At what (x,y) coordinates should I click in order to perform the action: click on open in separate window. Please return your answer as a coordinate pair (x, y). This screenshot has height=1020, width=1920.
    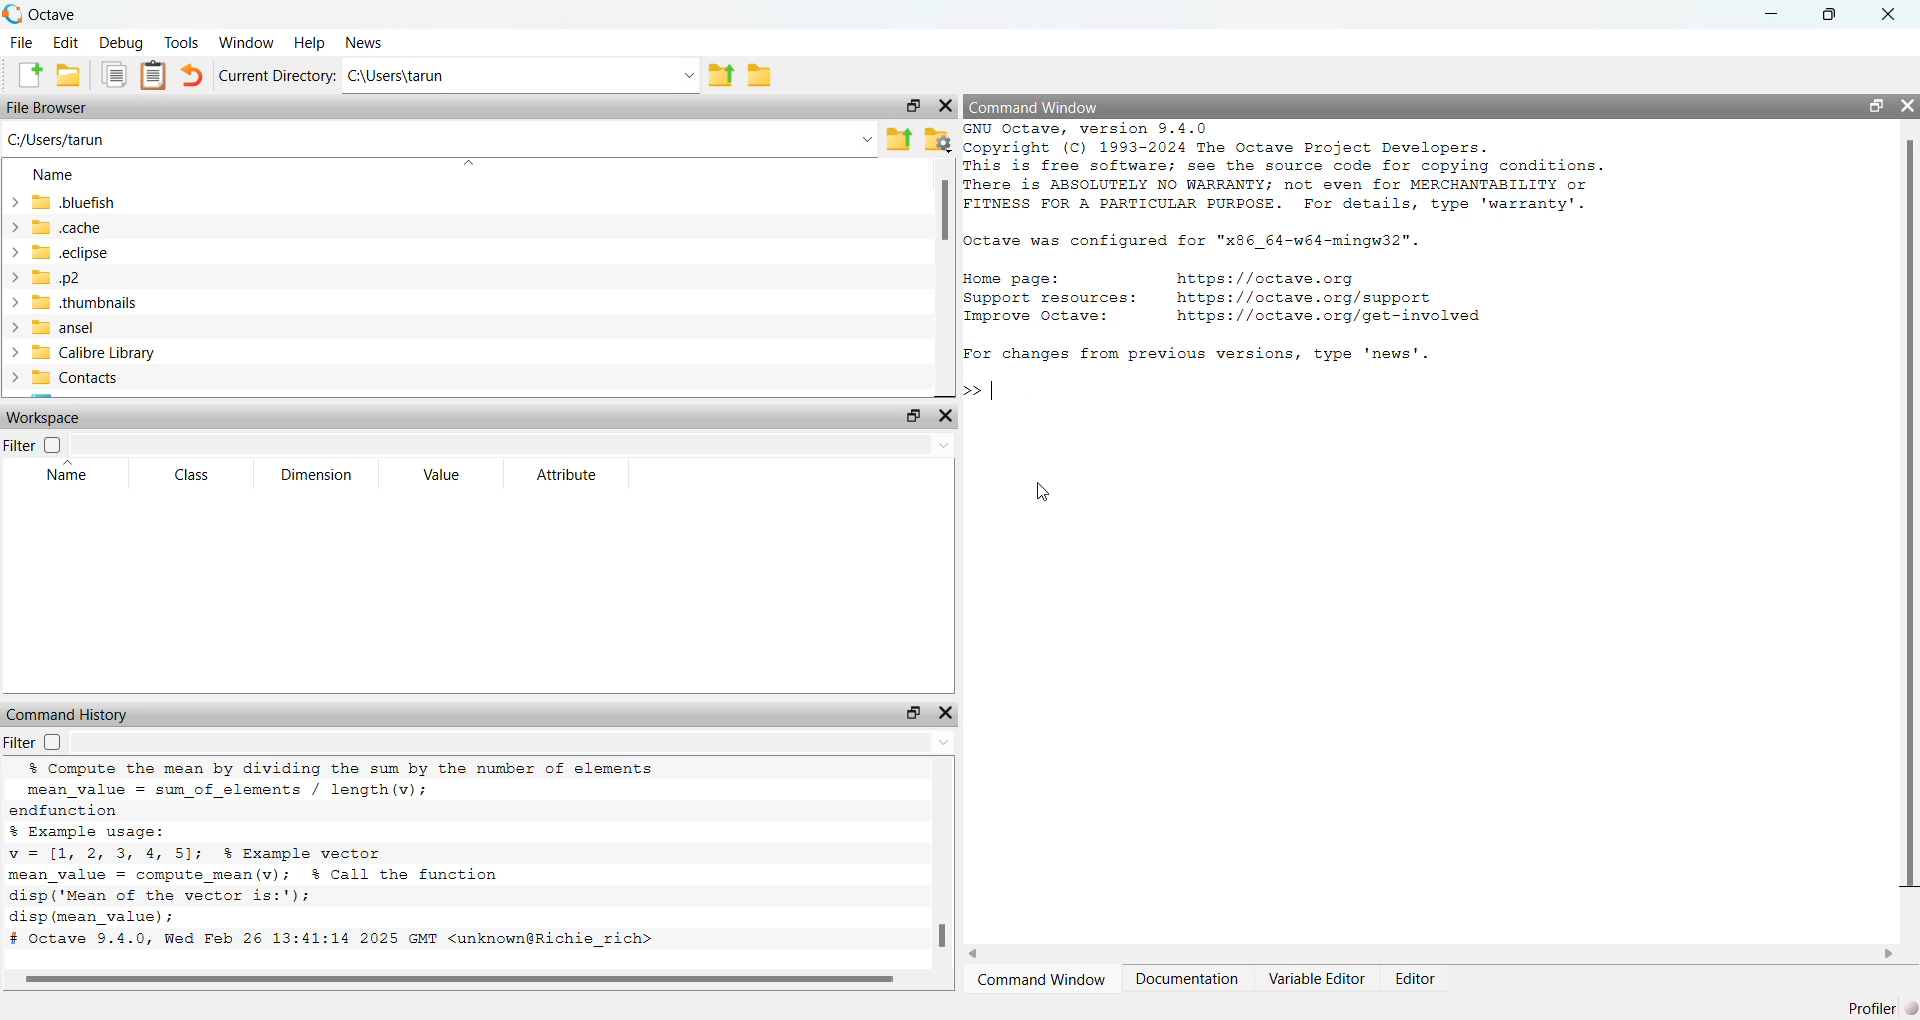
    Looking at the image, I should click on (915, 415).